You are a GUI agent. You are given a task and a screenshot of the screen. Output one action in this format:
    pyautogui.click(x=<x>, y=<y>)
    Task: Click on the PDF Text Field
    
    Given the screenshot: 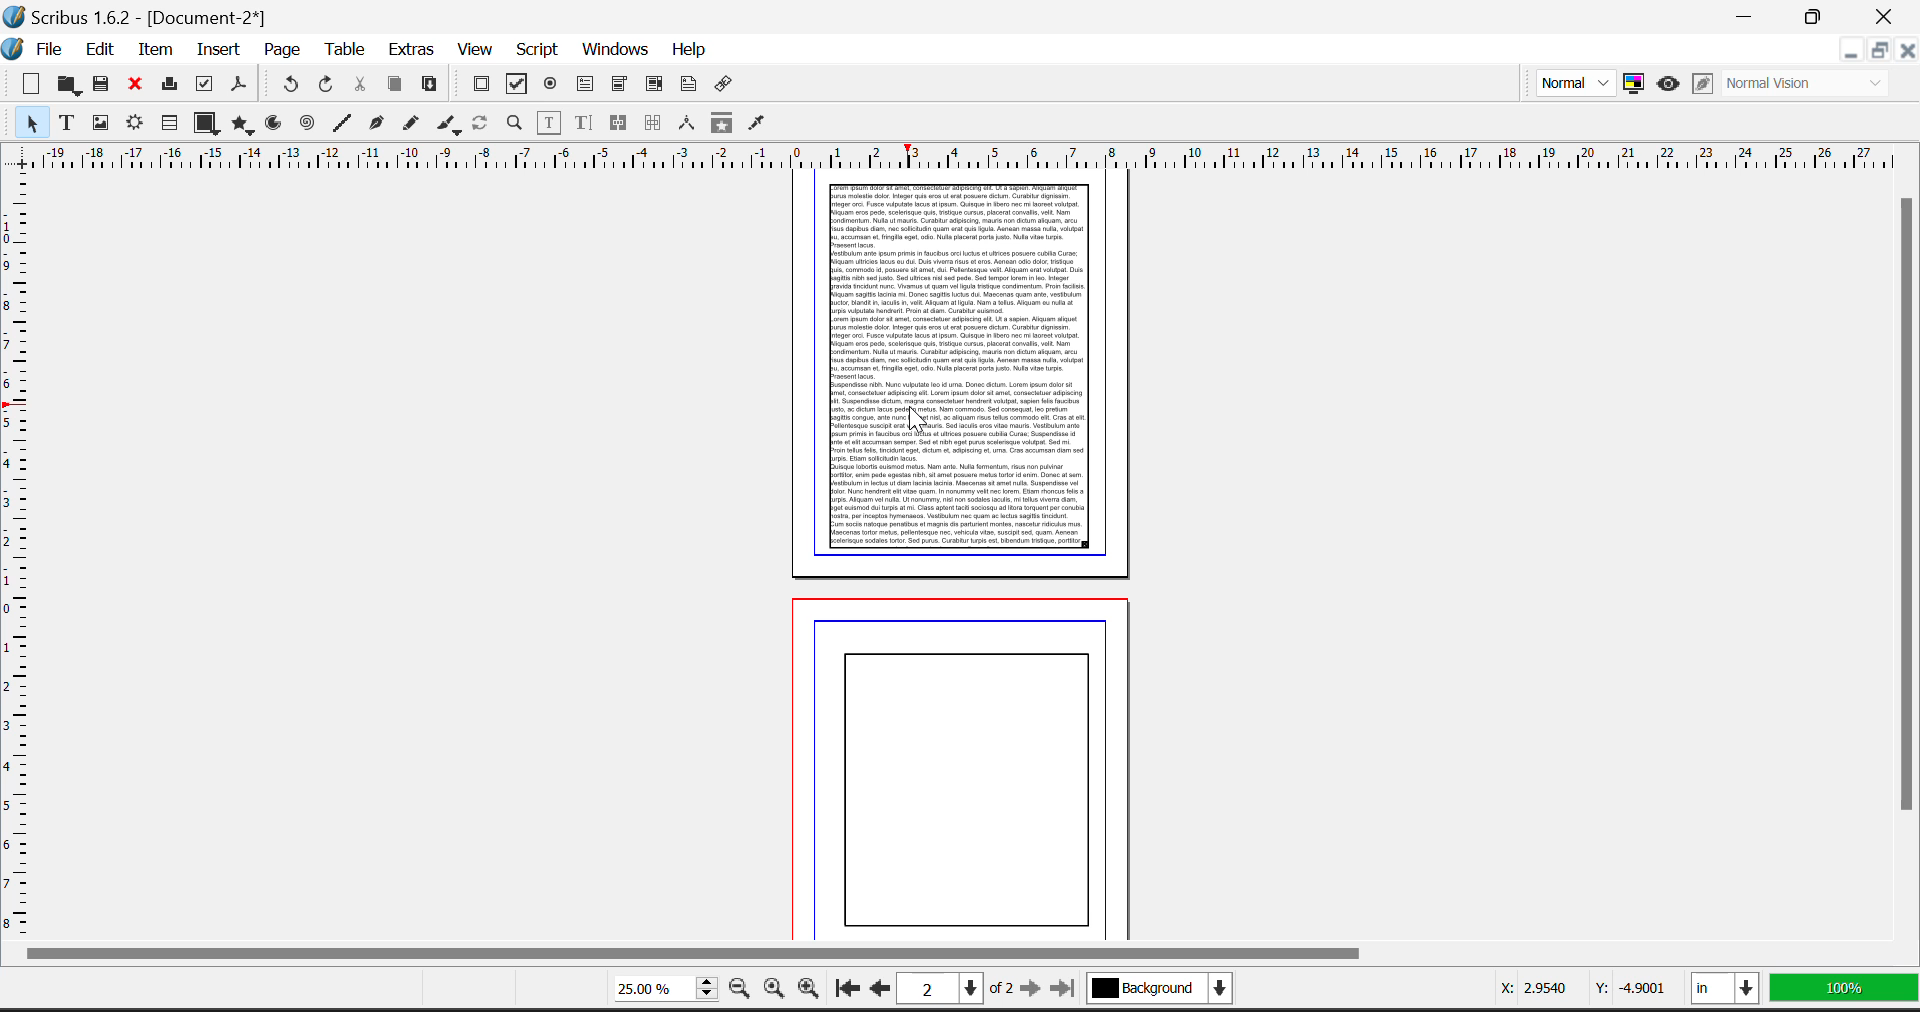 What is the action you would take?
    pyautogui.click(x=587, y=85)
    